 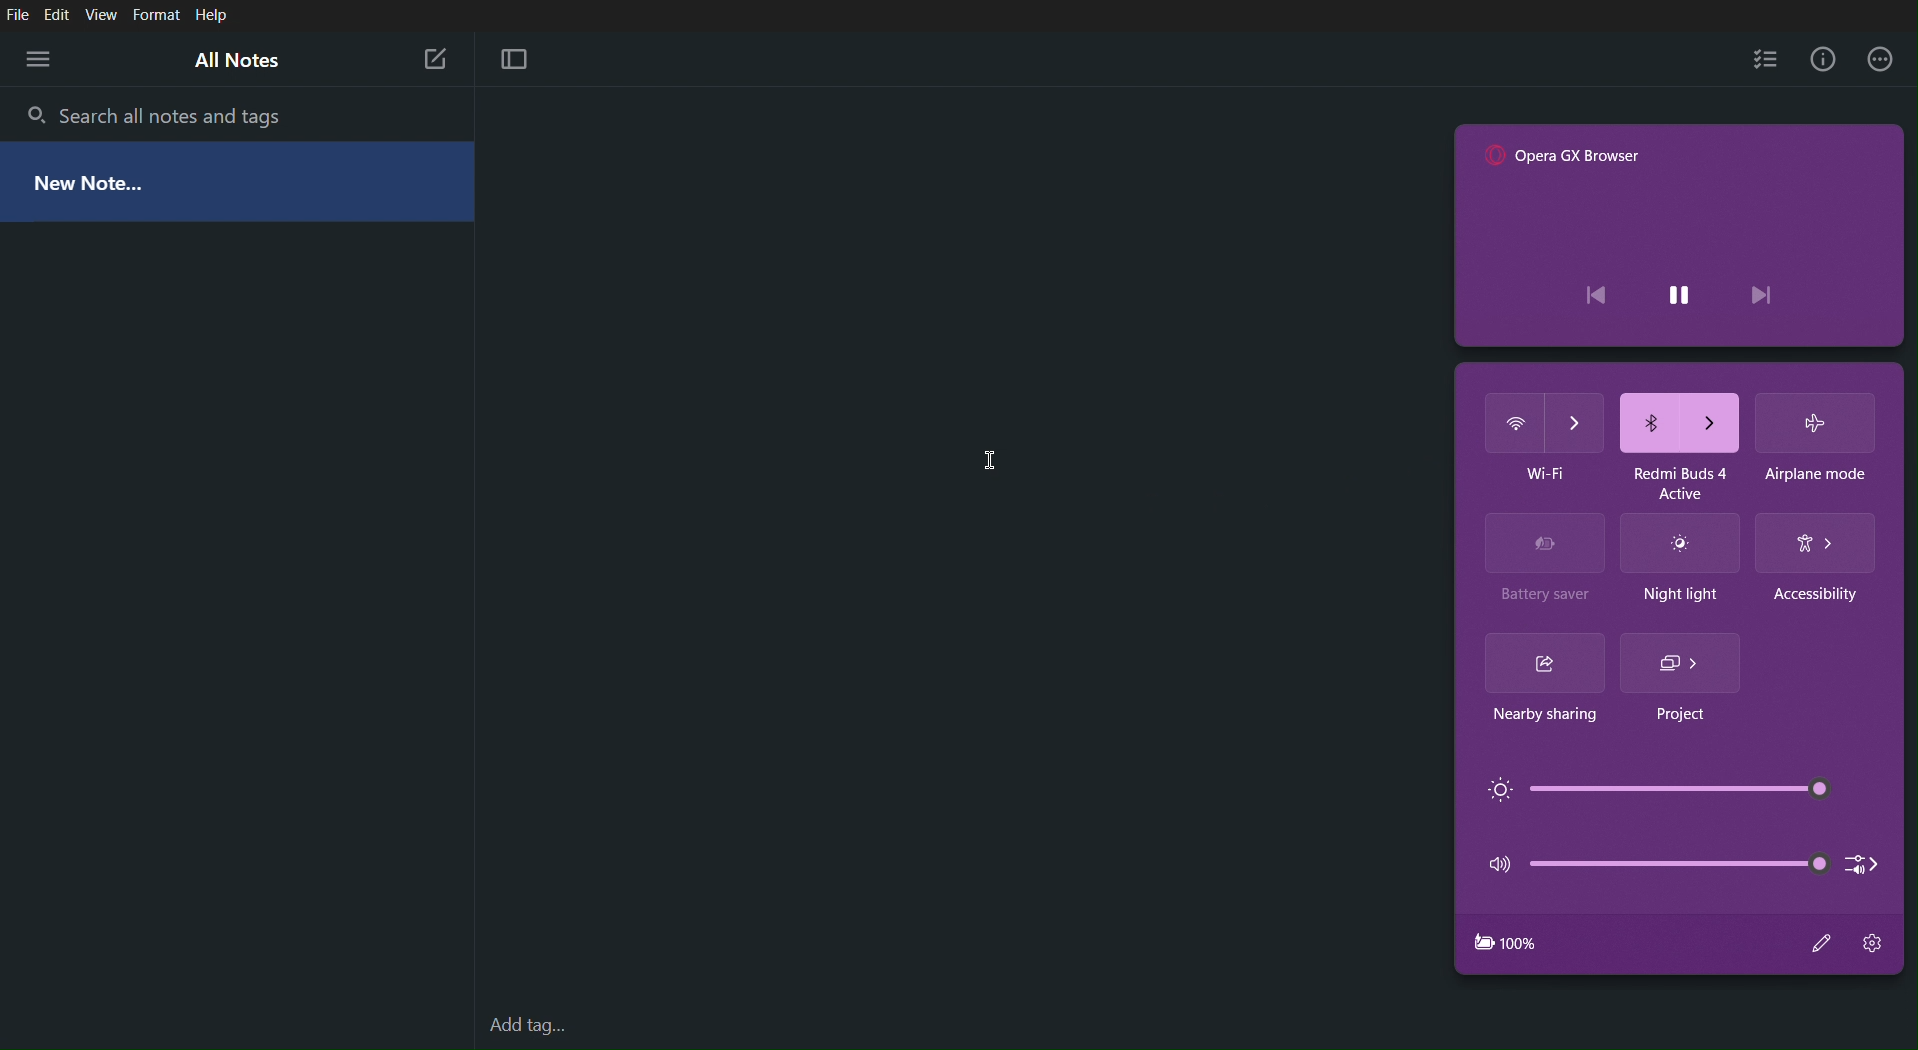 I want to click on Checklist, so click(x=1764, y=59).